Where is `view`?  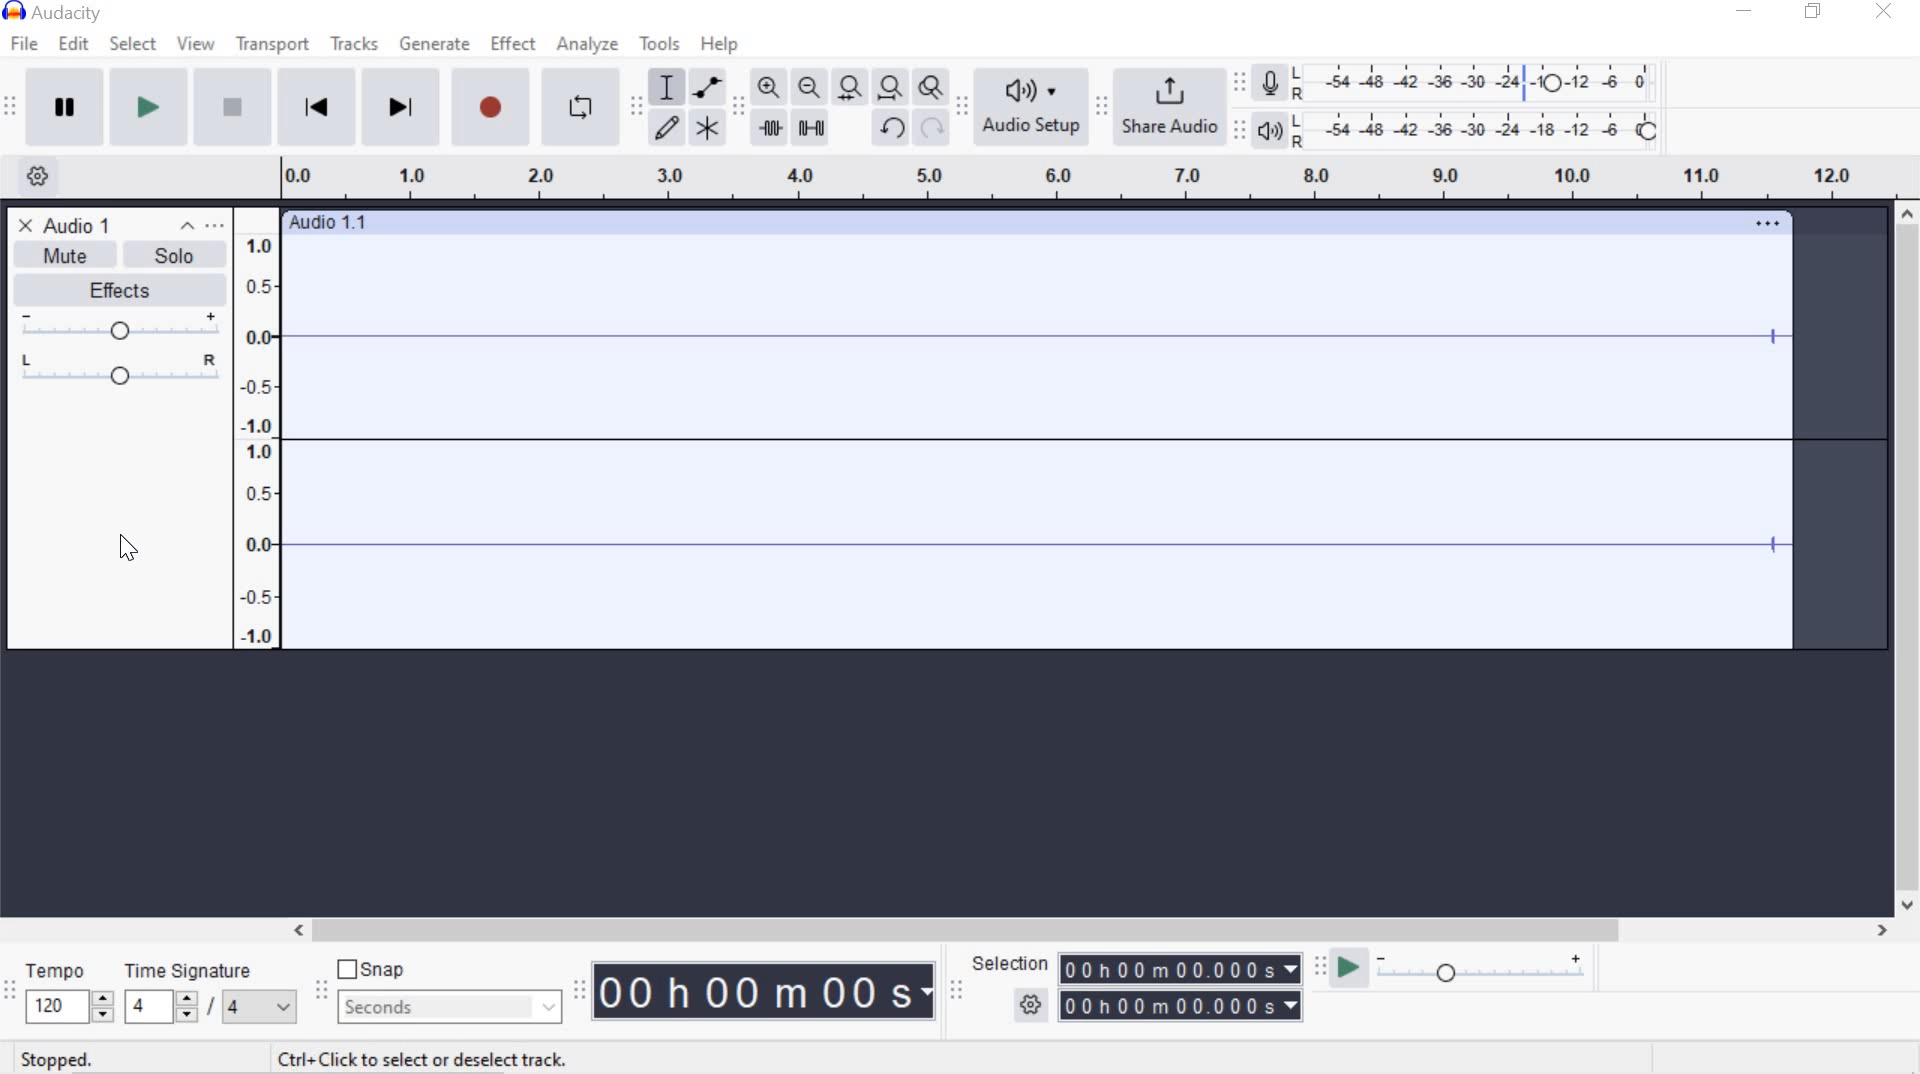 view is located at coordinates (197, 44).